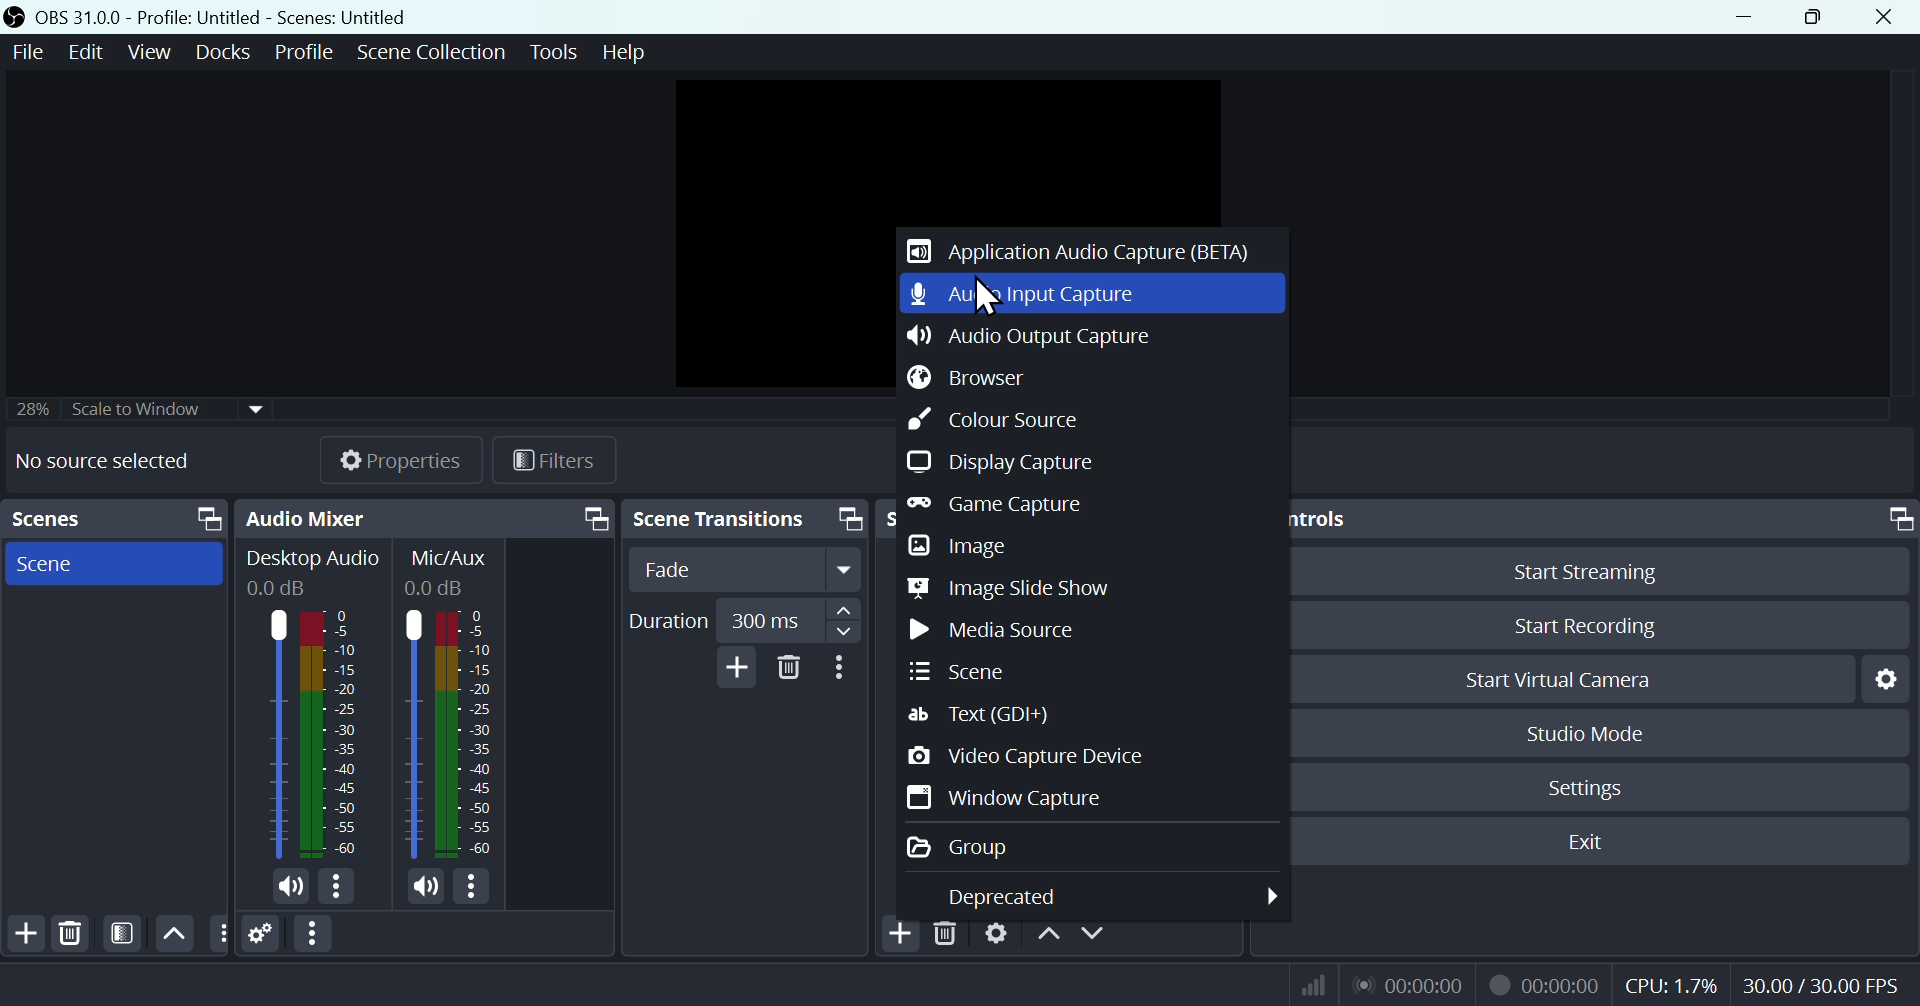  What do you see at coordinates (338, 887) in the screenshot?
I see `More options` at bounding box center [338, 887].